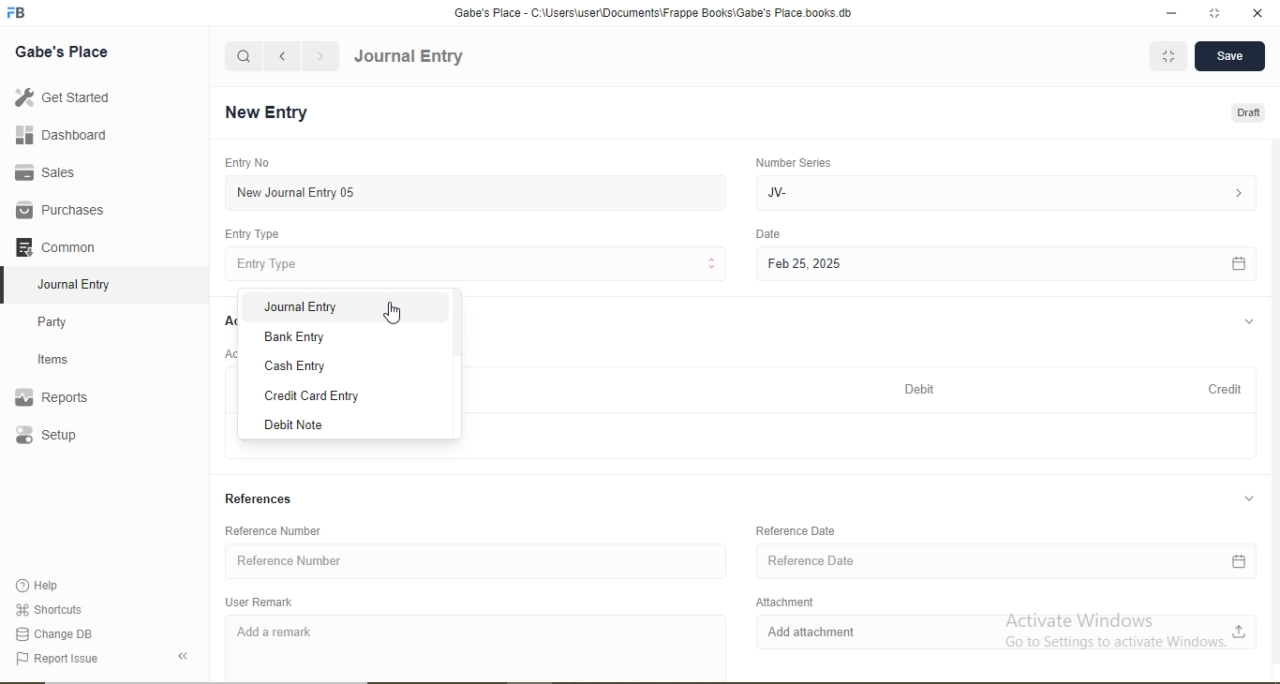 The height and width of the screenshot is (684, 1280). What do you see at coordinates (864, 437) in the screenshot?
I see `+ Add Row` at bounding box center [864, 437].